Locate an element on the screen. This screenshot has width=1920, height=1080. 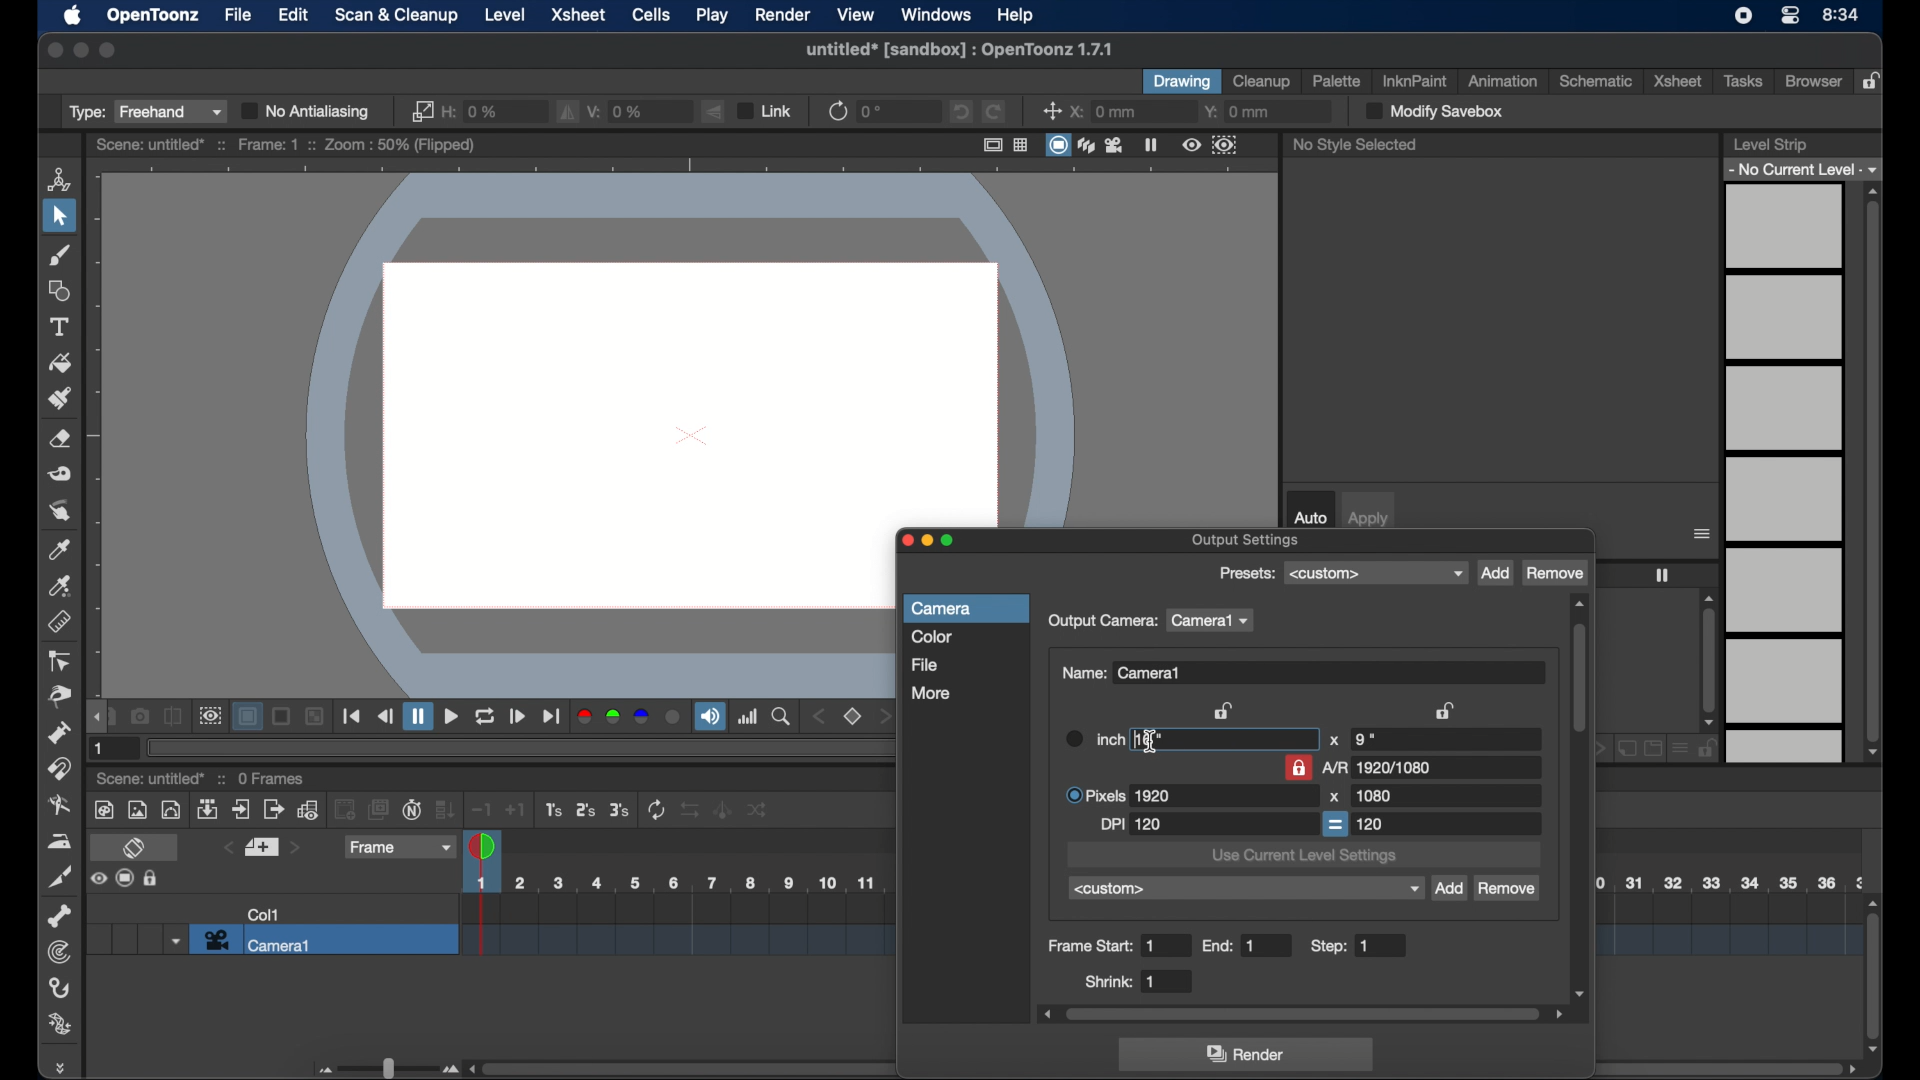
selection tool is located at coordinates (59, 217).